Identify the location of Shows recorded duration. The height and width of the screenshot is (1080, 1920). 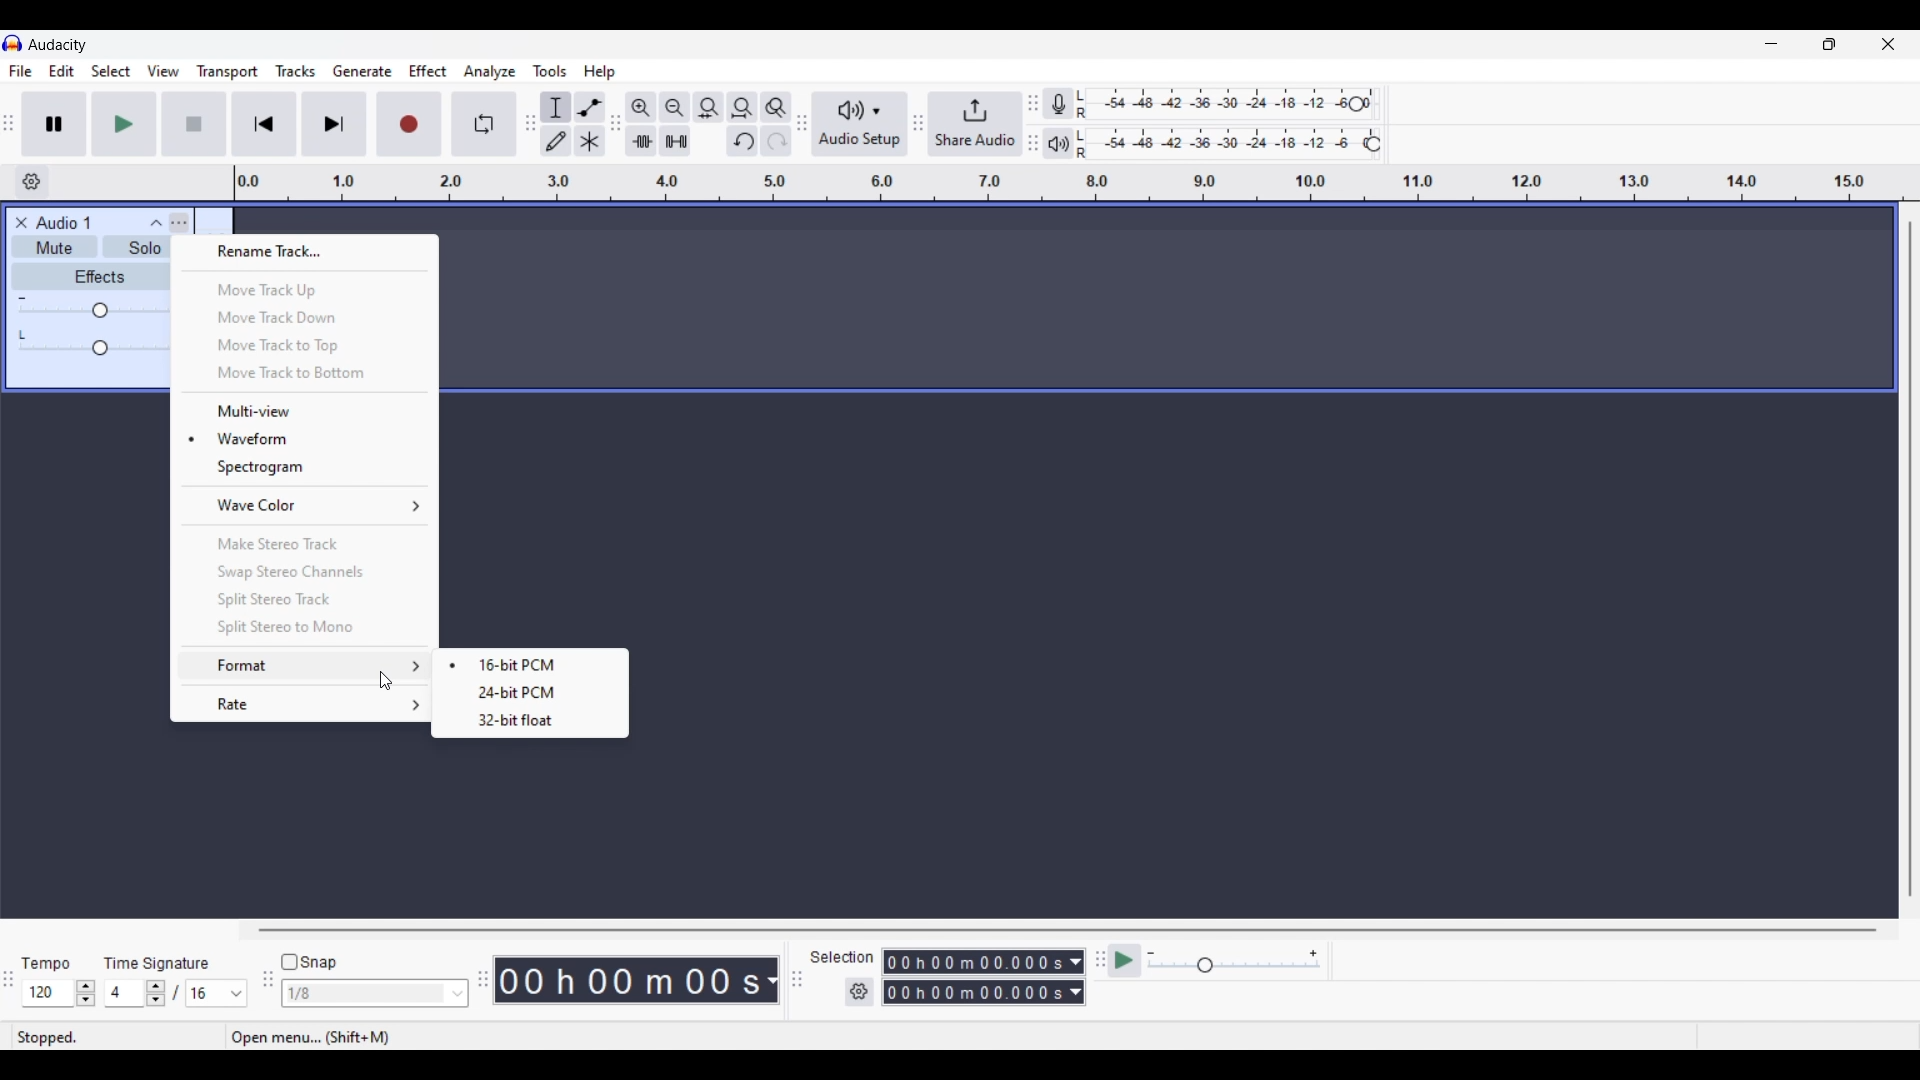
(628, 980).